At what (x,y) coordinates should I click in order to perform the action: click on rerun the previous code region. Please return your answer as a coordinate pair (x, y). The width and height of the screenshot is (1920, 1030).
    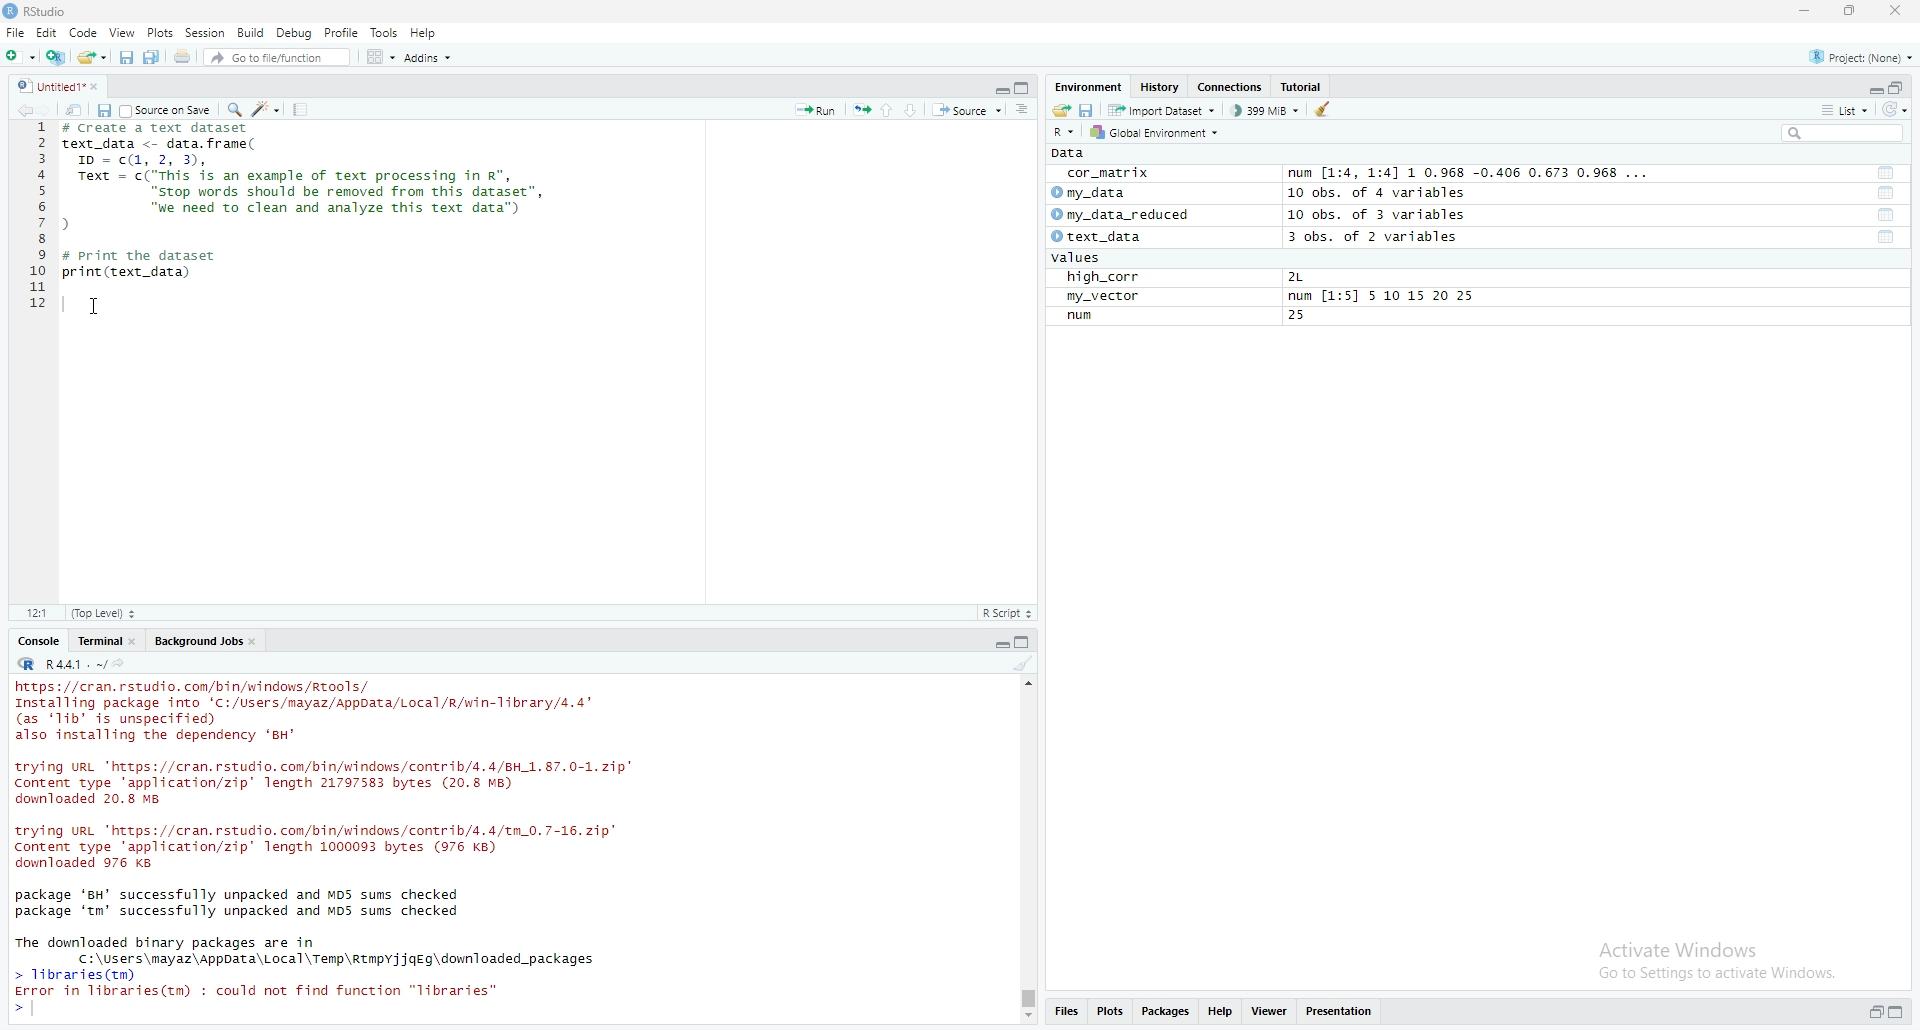
    Looking at the image, I should click on (861, 109).